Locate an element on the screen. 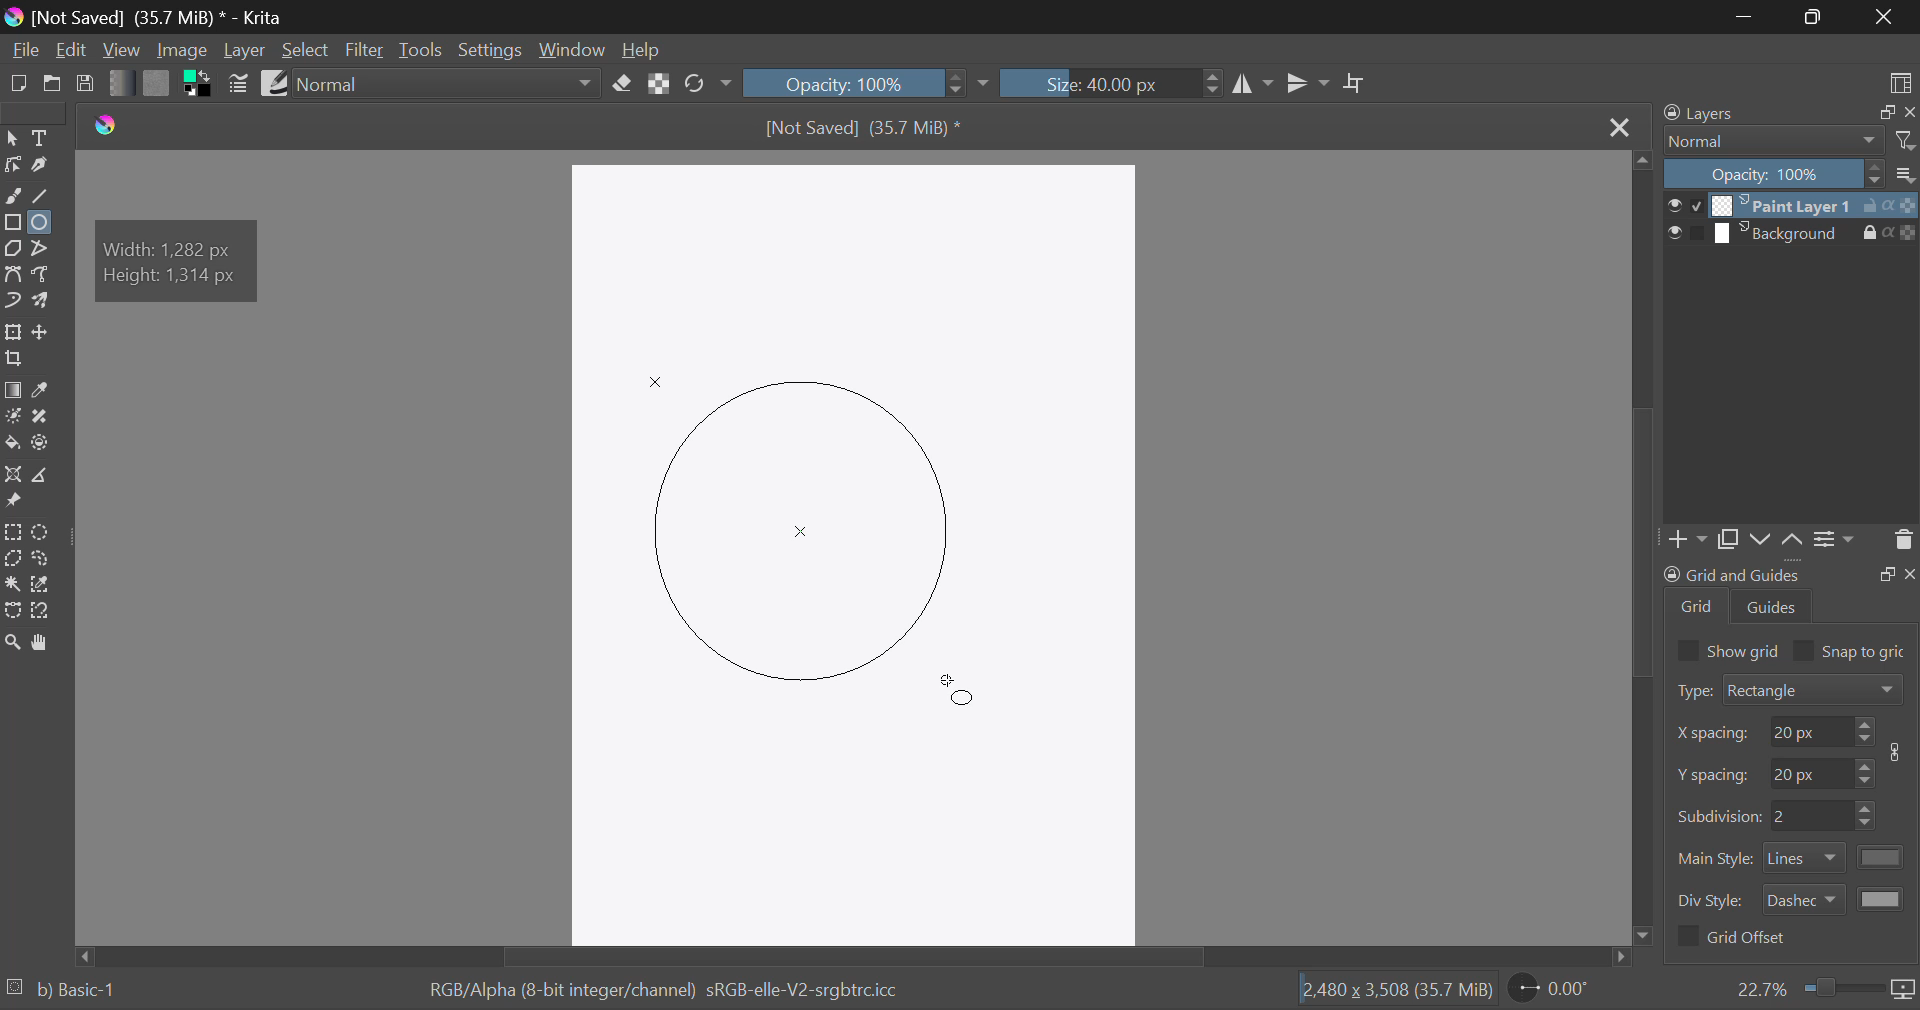 The height and width of the screenshot is (1010, 1920). width: 1282 px is located at coordinates (173, 249).